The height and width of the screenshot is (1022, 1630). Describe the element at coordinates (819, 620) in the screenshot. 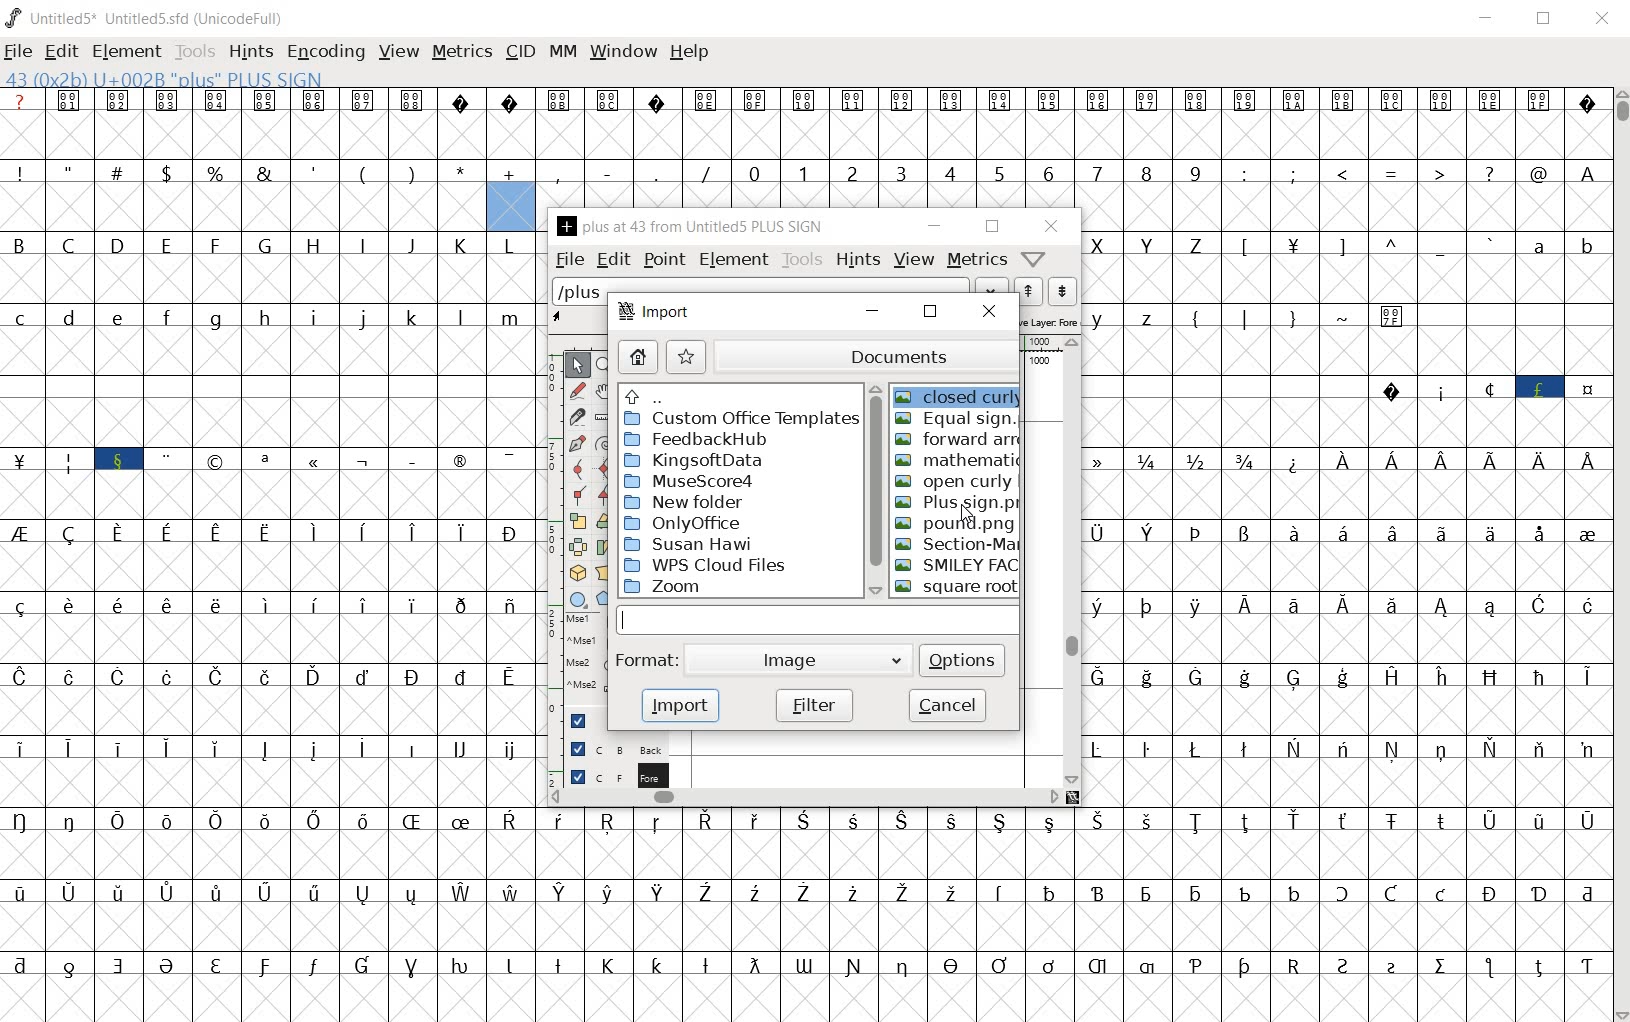

I see `input file` at that location.